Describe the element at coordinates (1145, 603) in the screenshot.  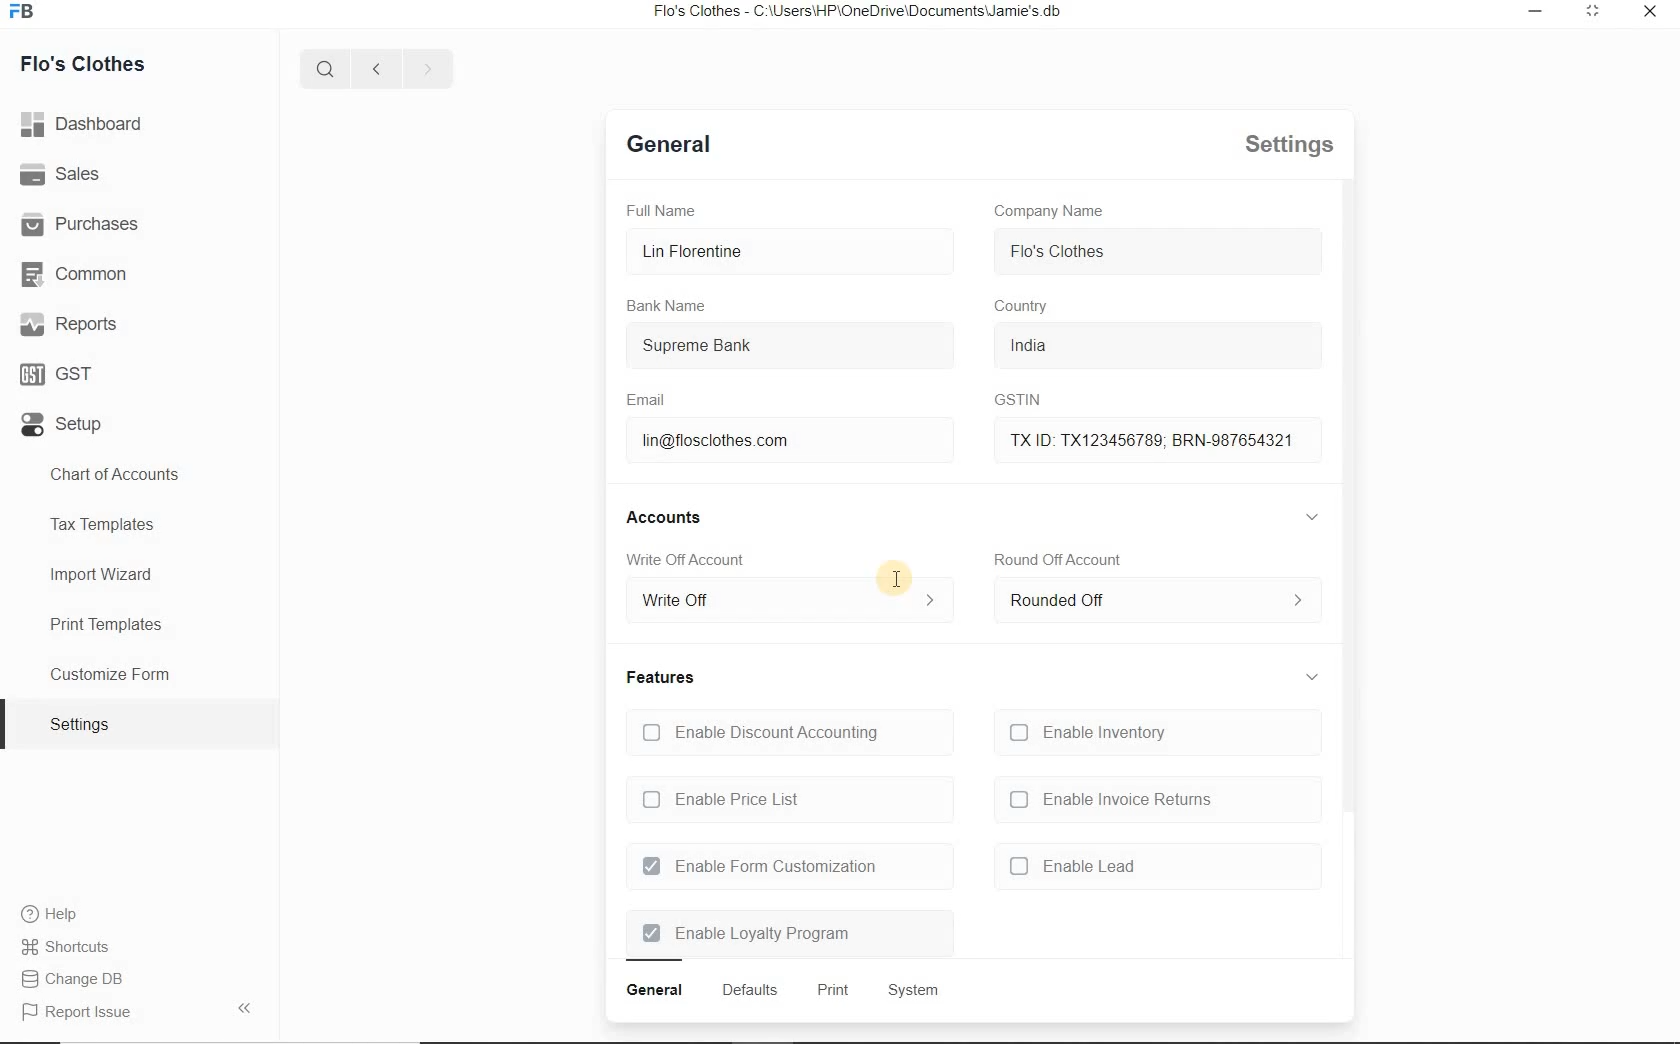
I see `Rounded Off` at that location.